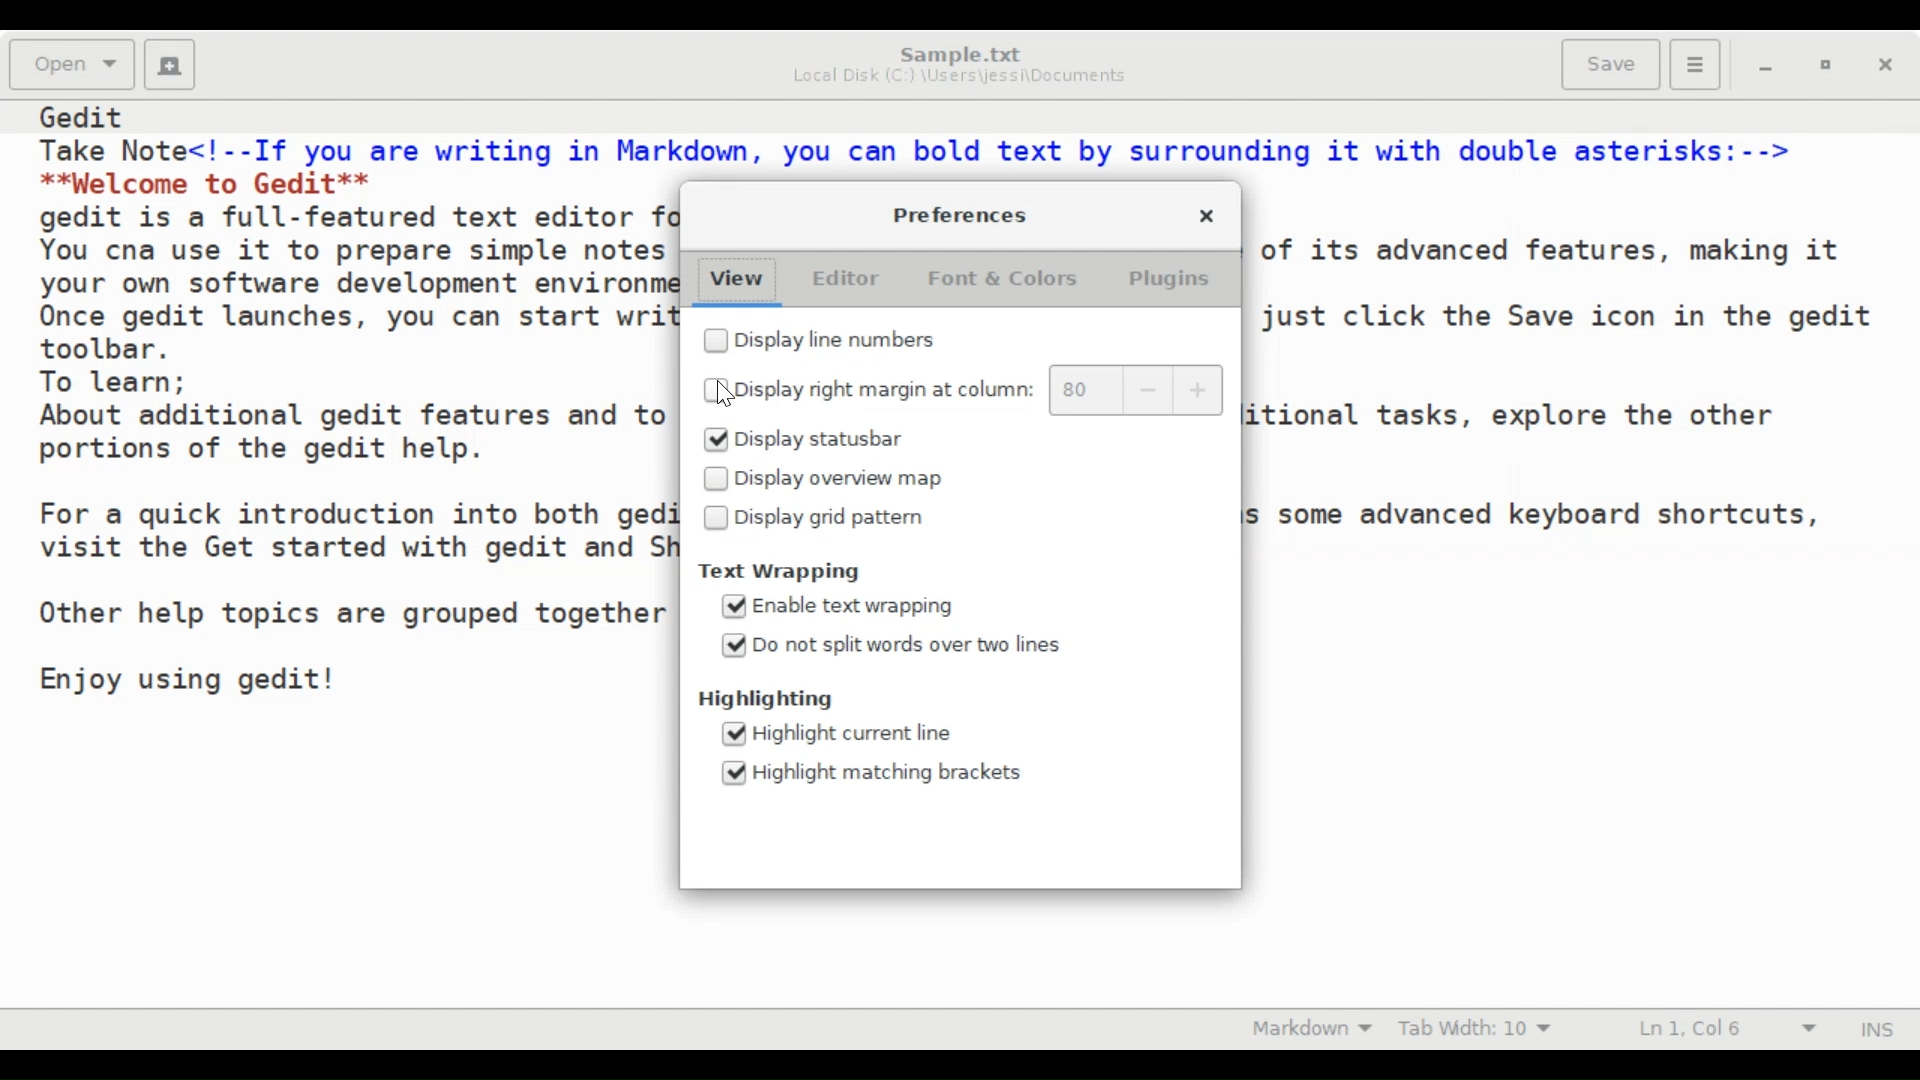  Describe the element at coordinates (826, 479) in the screenshot. I see `(un)select Display overview map` at that location.